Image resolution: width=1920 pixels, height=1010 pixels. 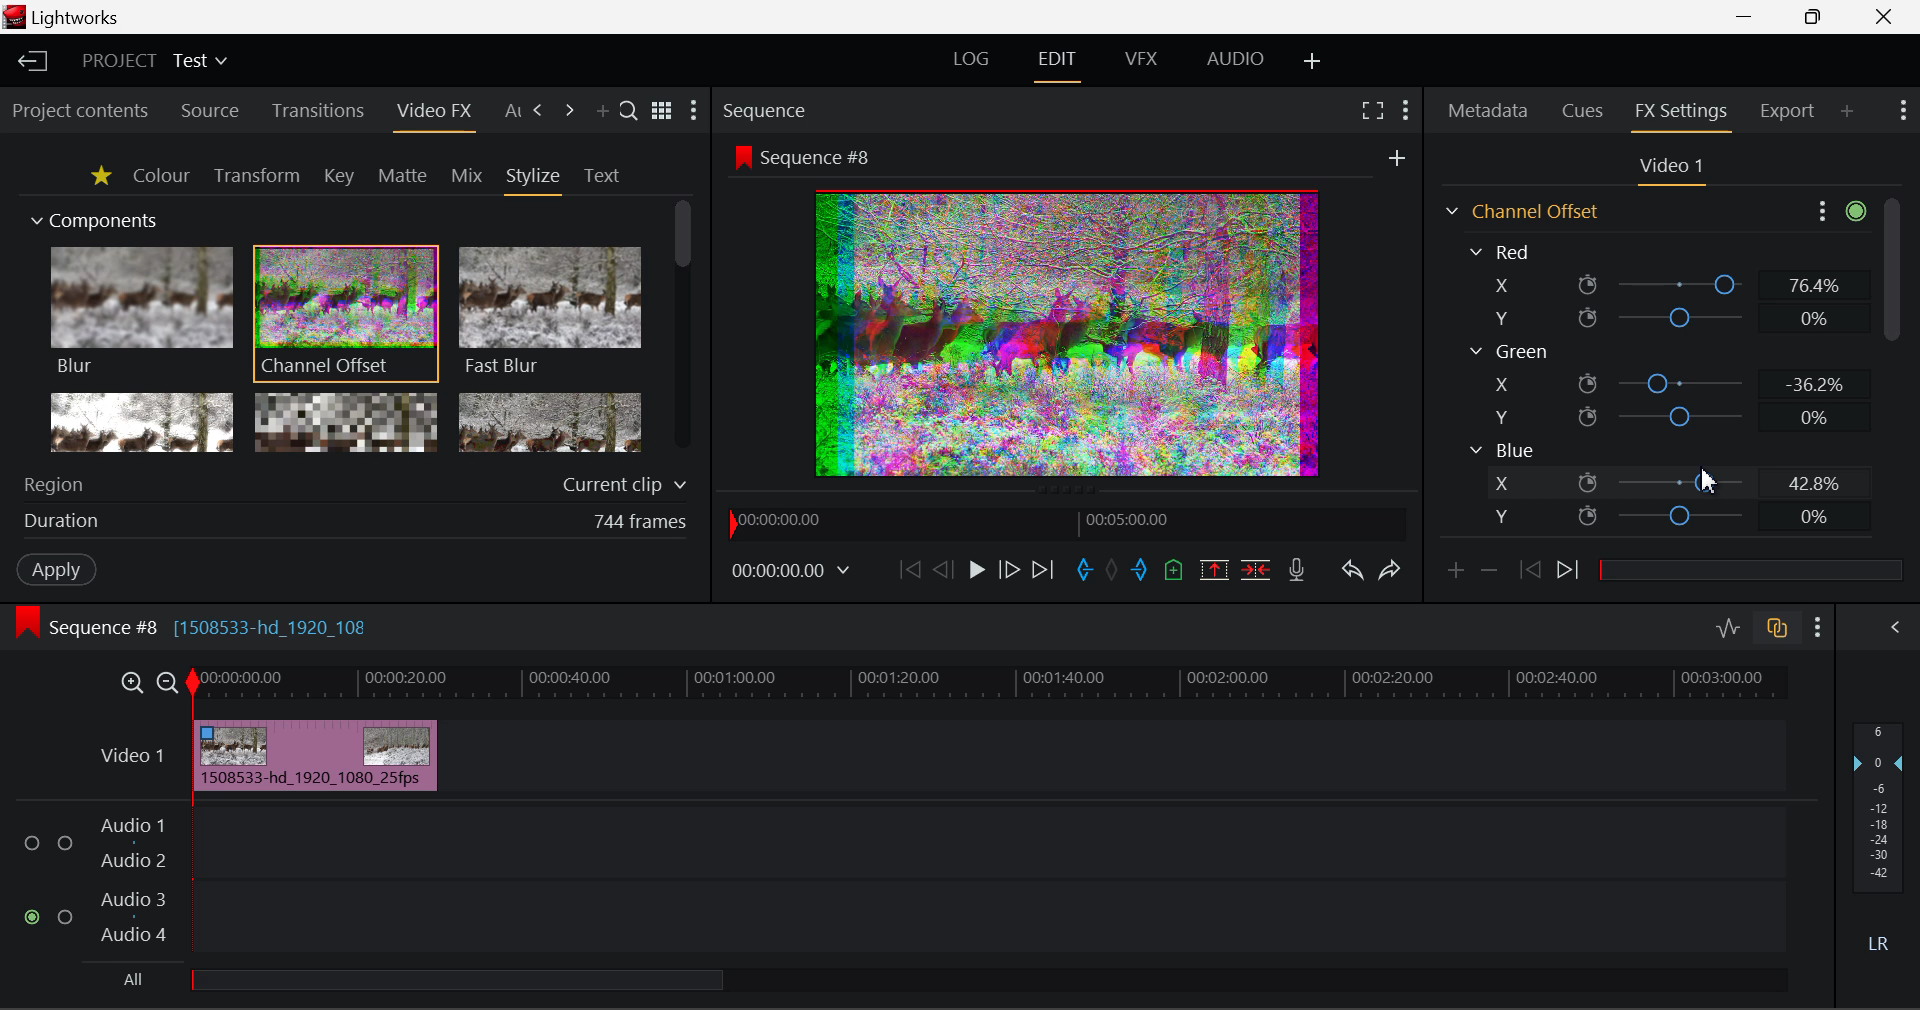 What do you see at coordinates (100, 178) in the screenshot?
I see `Favorites` at bounding box center [100, 178].